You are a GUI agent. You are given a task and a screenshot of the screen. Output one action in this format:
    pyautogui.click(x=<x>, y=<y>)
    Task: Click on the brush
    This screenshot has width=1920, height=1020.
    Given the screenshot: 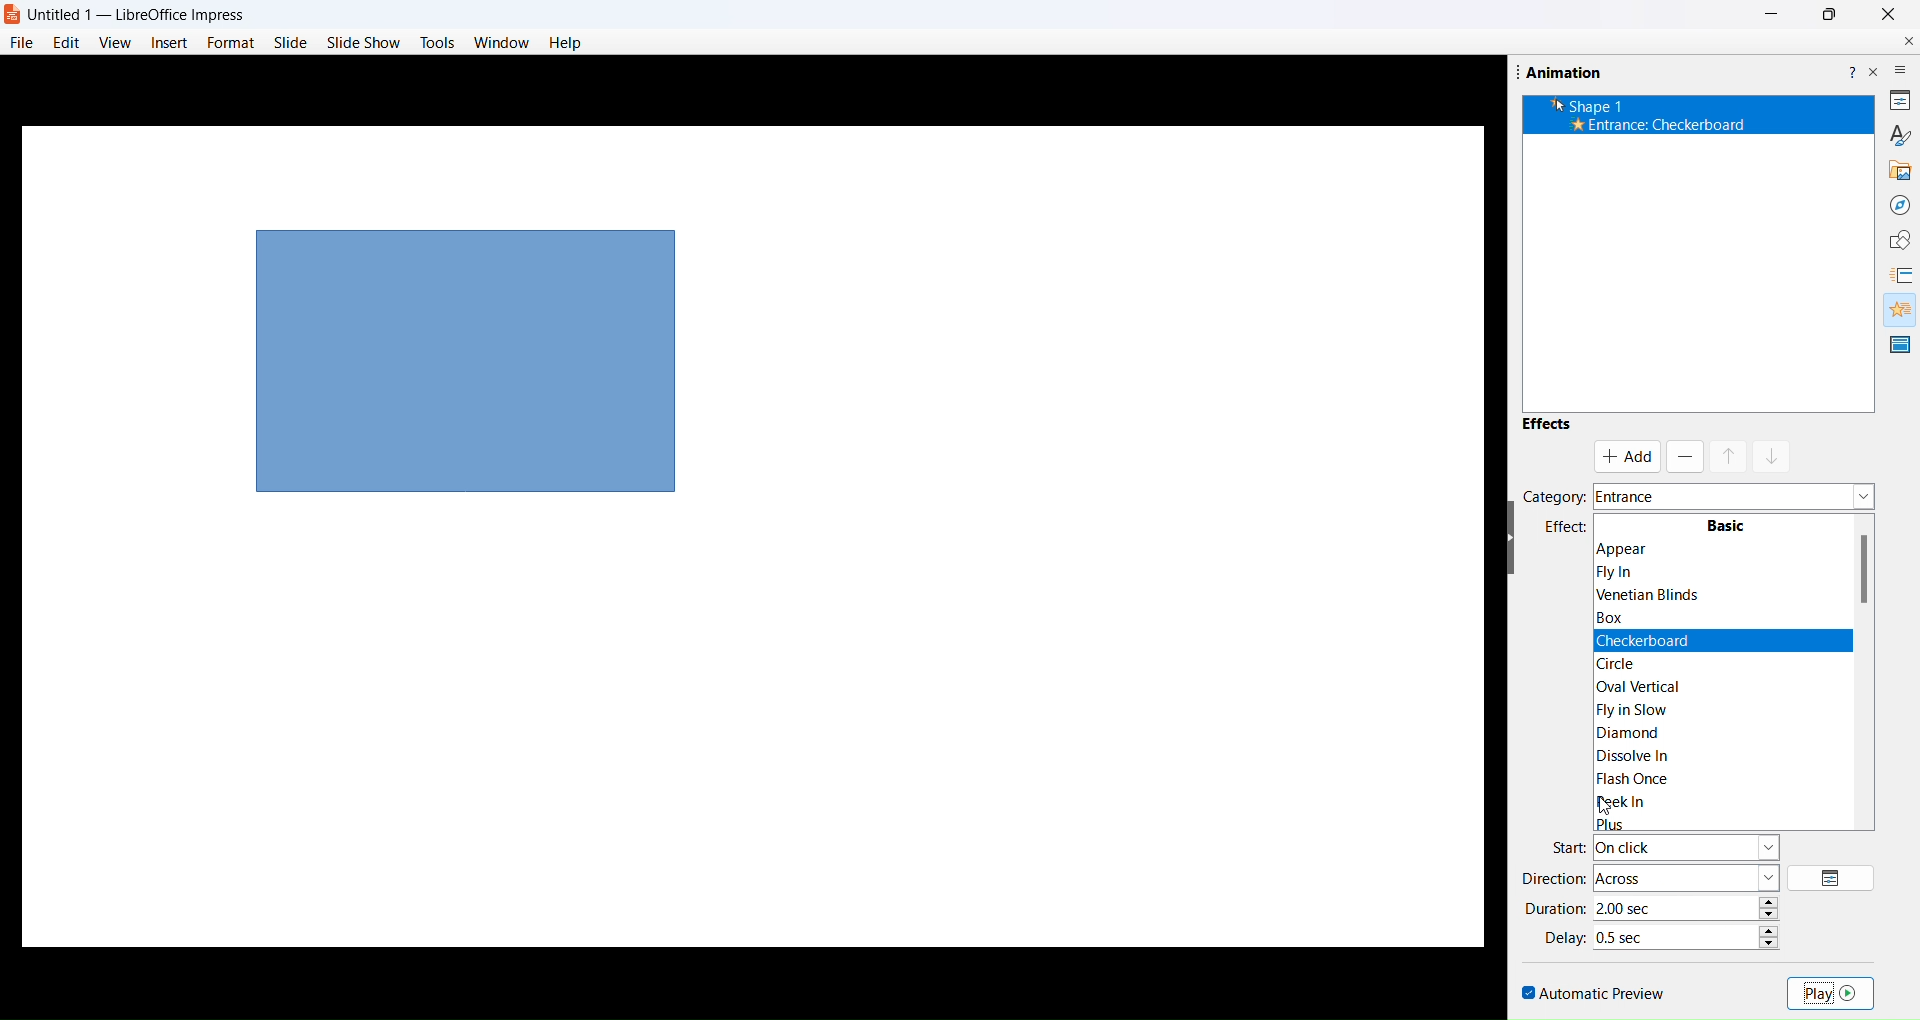 What is the action you would take?
    pyautogui.click(x=1890, y=137)
    